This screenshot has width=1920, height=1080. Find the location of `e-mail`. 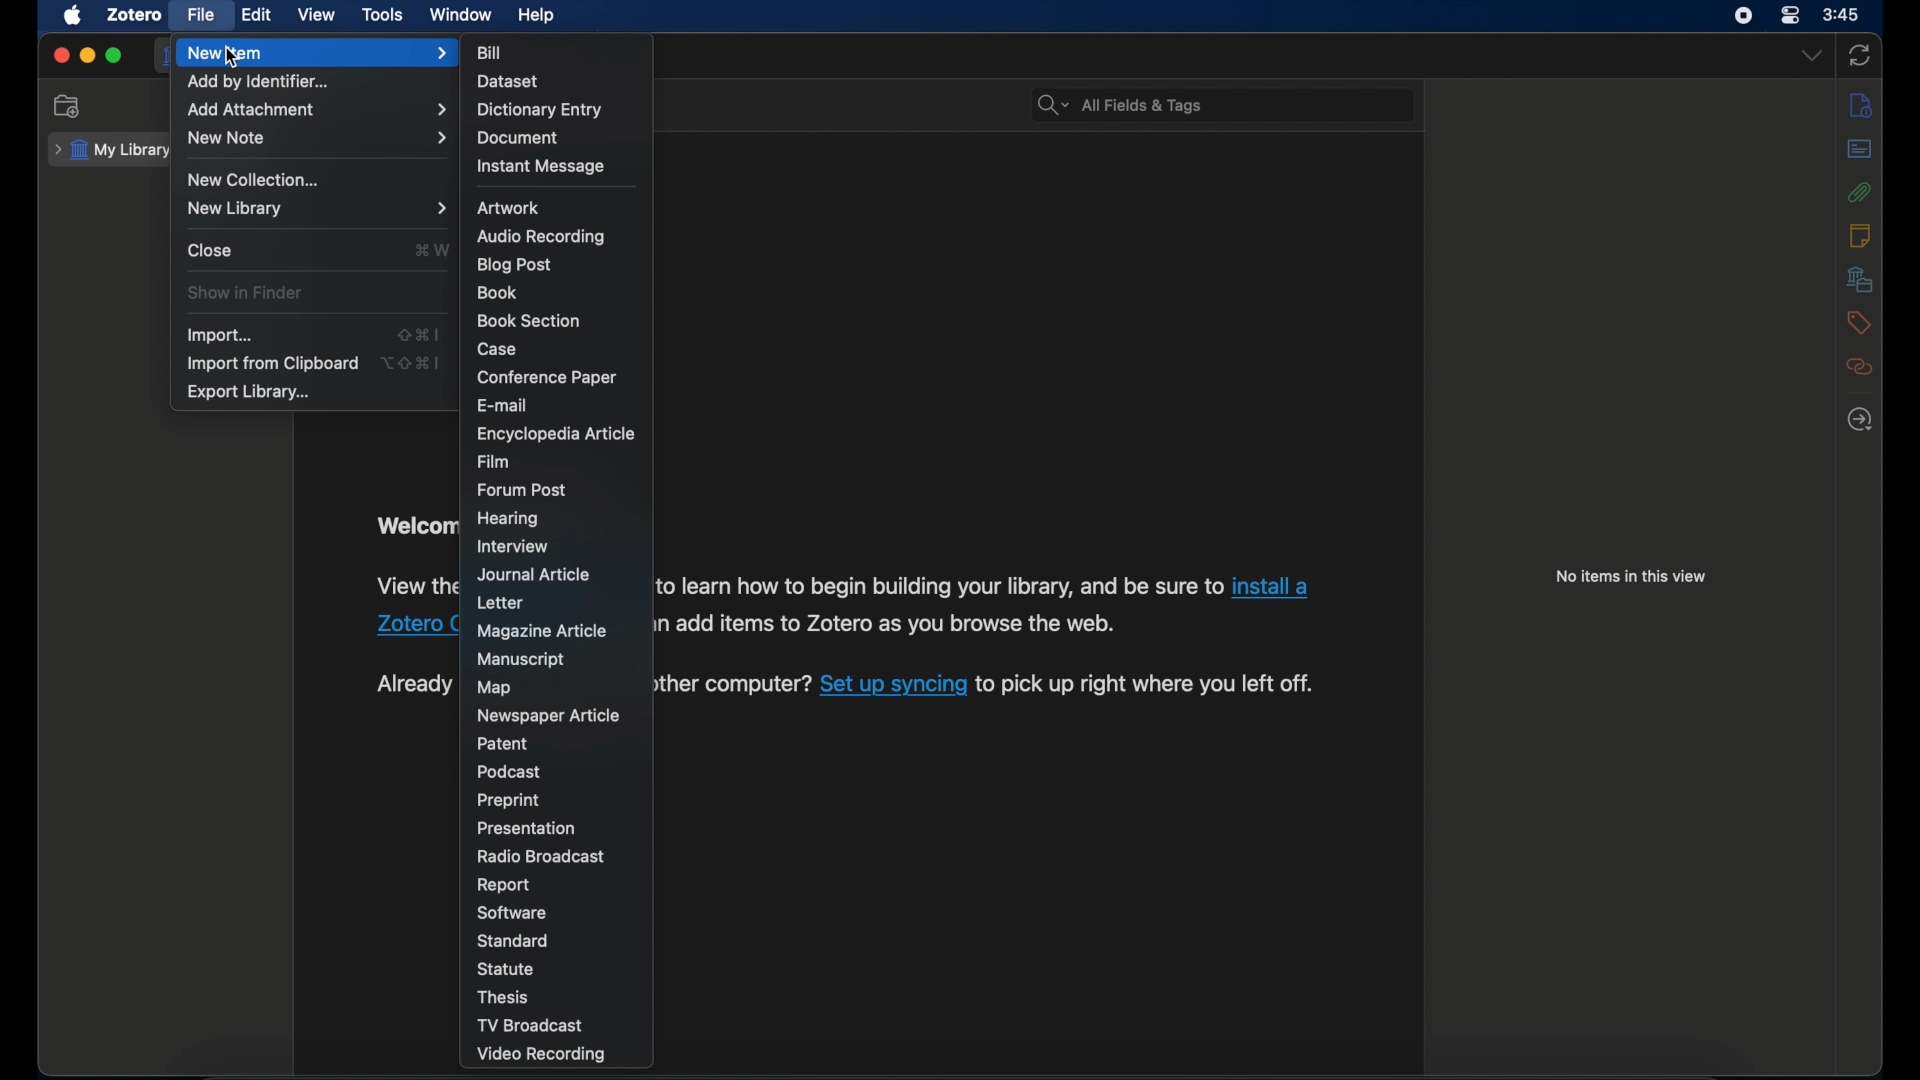

e-mail is located at coordinates (506, 404).